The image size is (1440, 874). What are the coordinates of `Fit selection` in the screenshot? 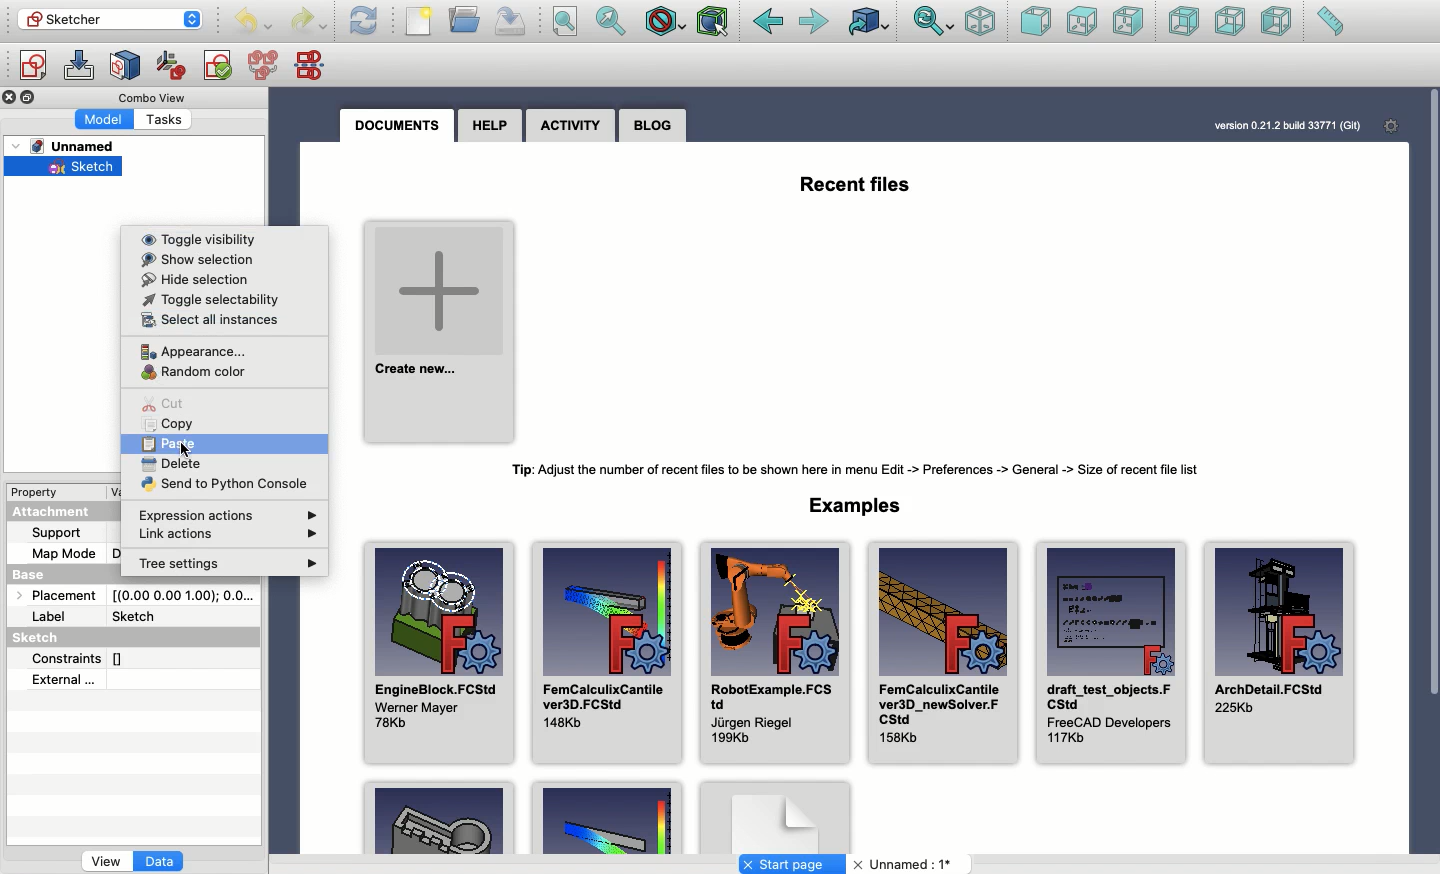 It's located at (612, 21).